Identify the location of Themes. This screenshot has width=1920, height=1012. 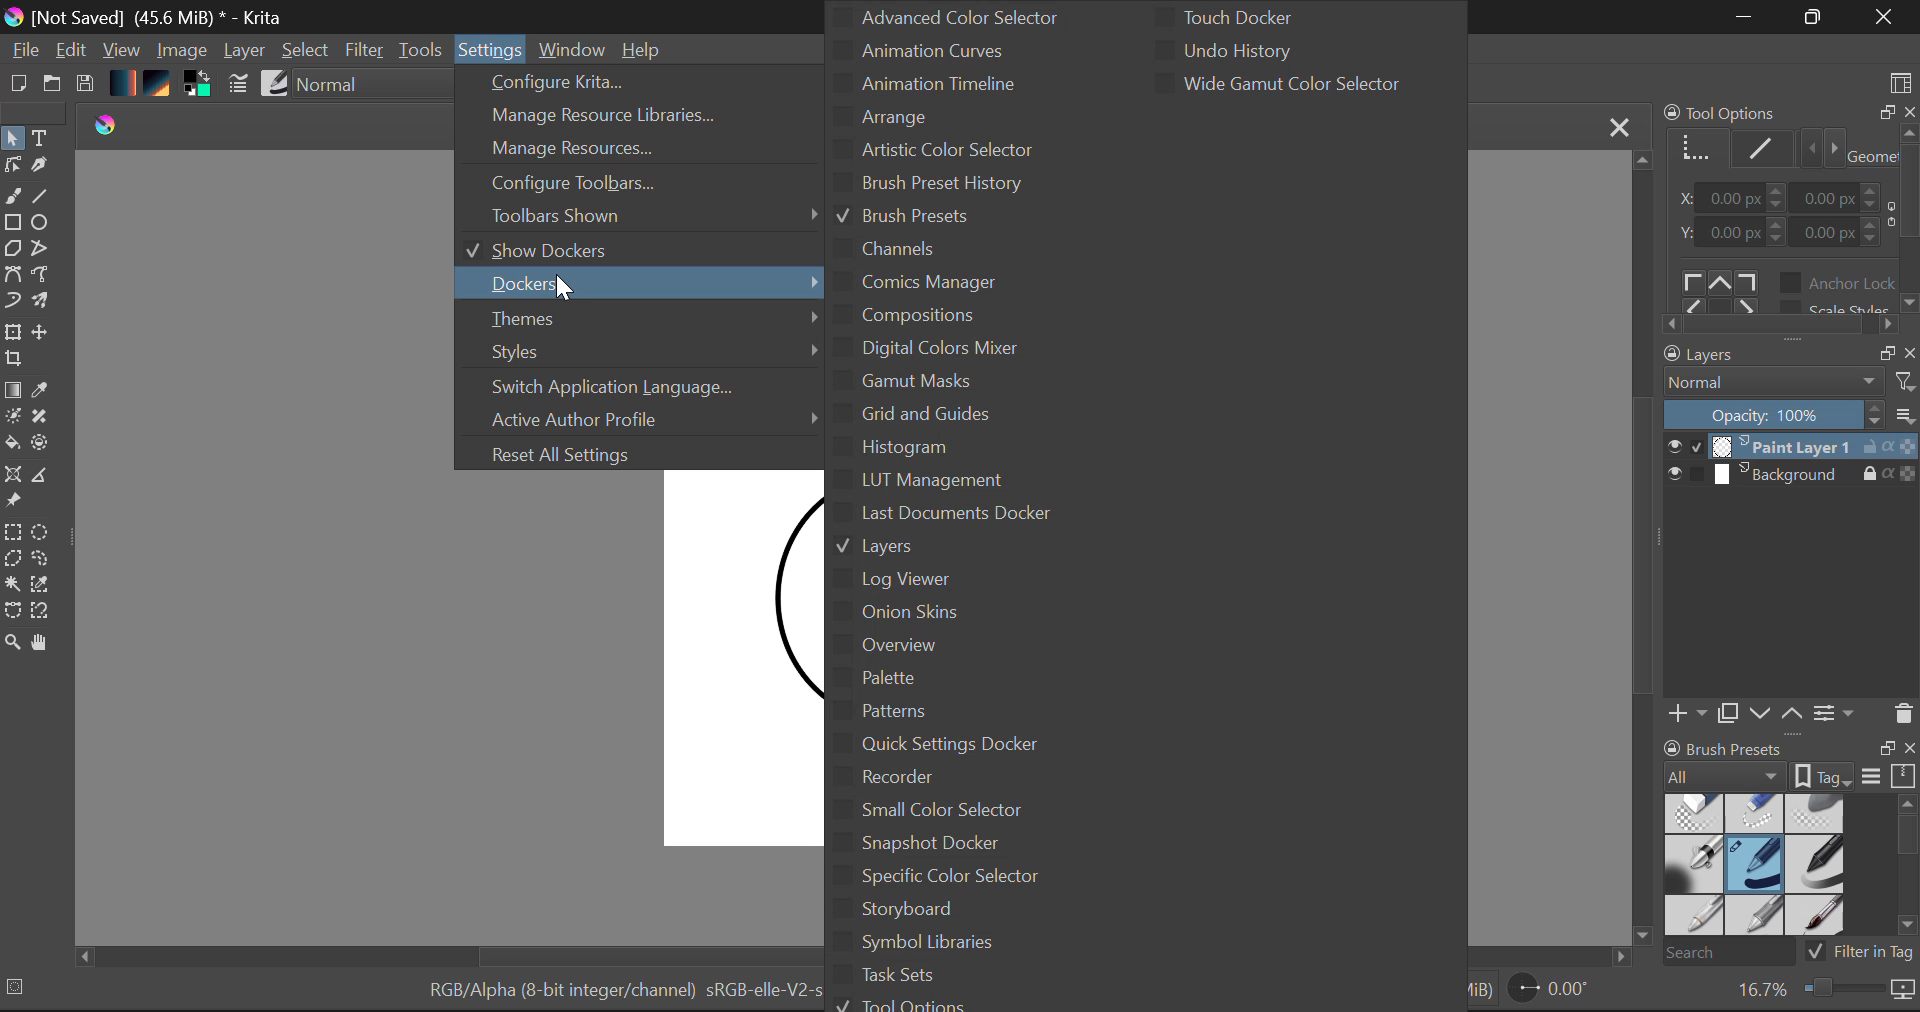
(636, 320).